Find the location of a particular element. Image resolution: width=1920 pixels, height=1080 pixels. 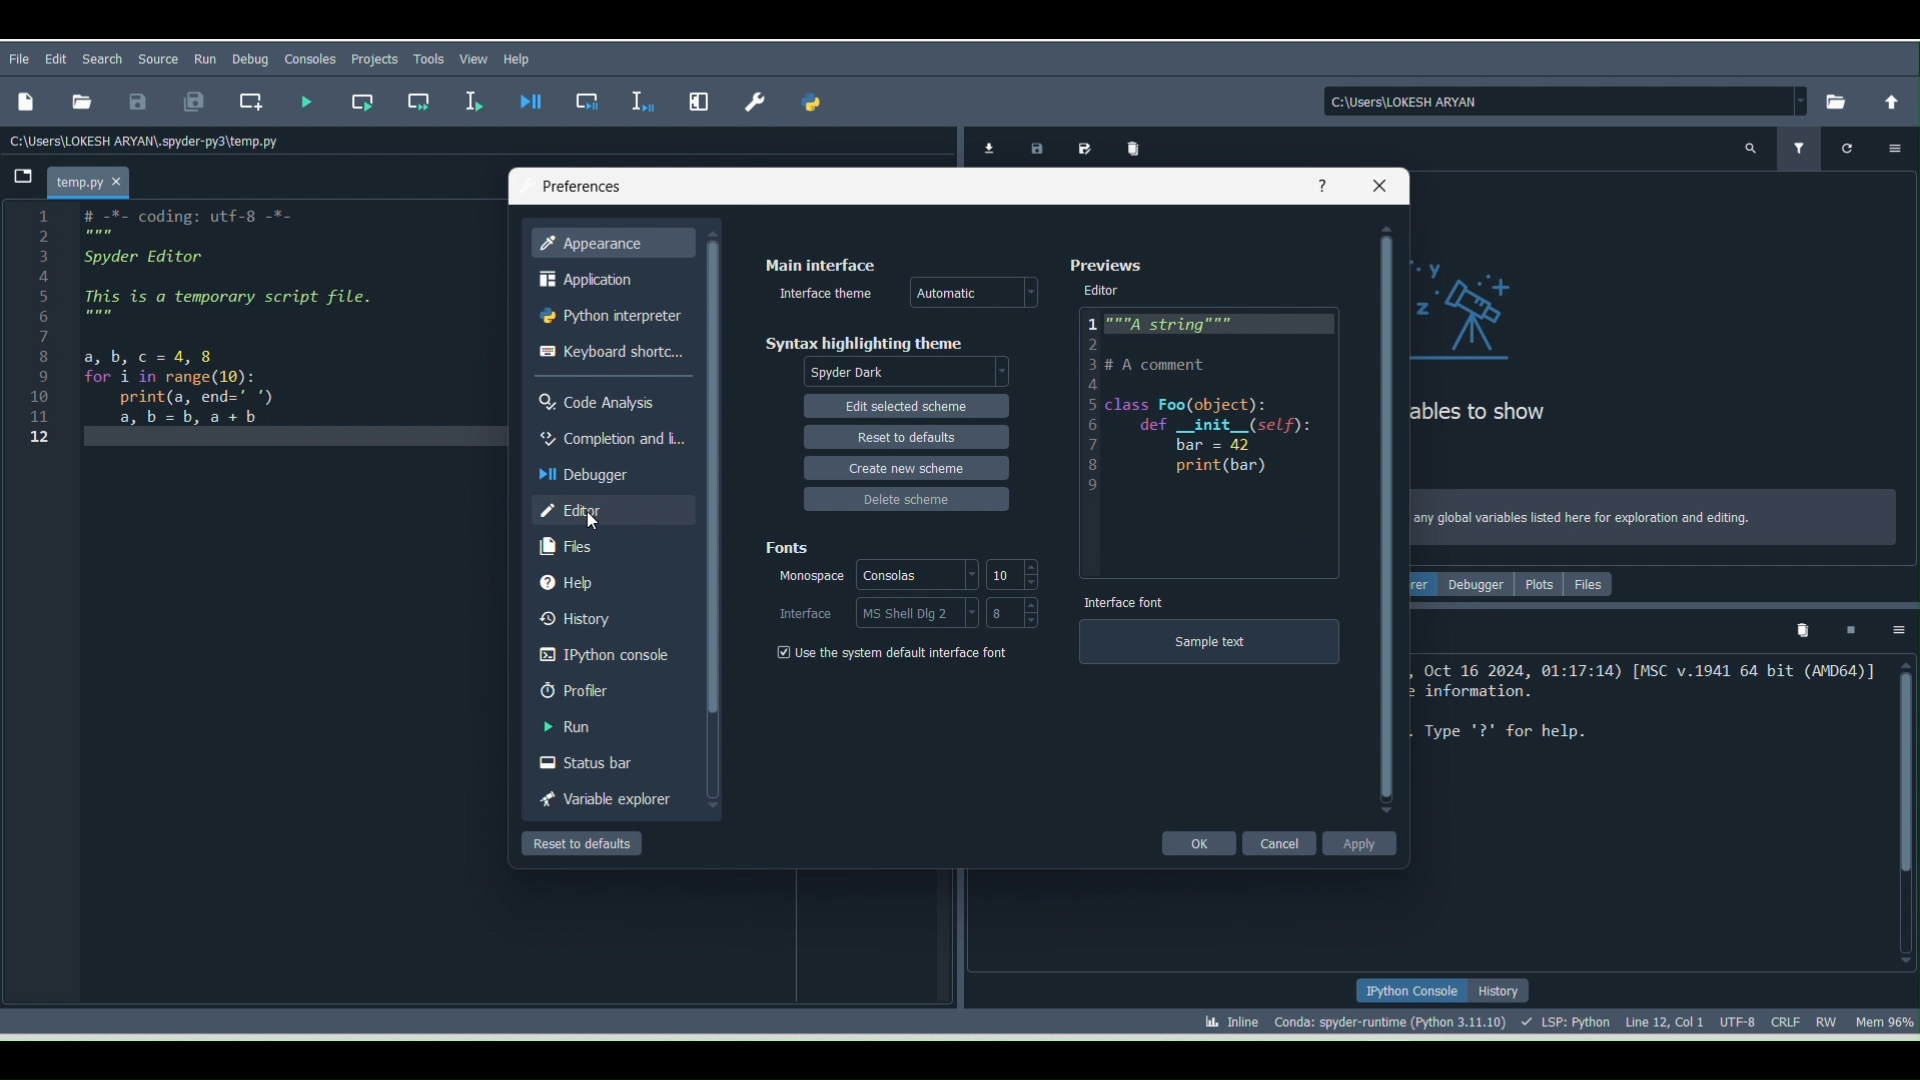

Files is located at coordinates (1591, 582).